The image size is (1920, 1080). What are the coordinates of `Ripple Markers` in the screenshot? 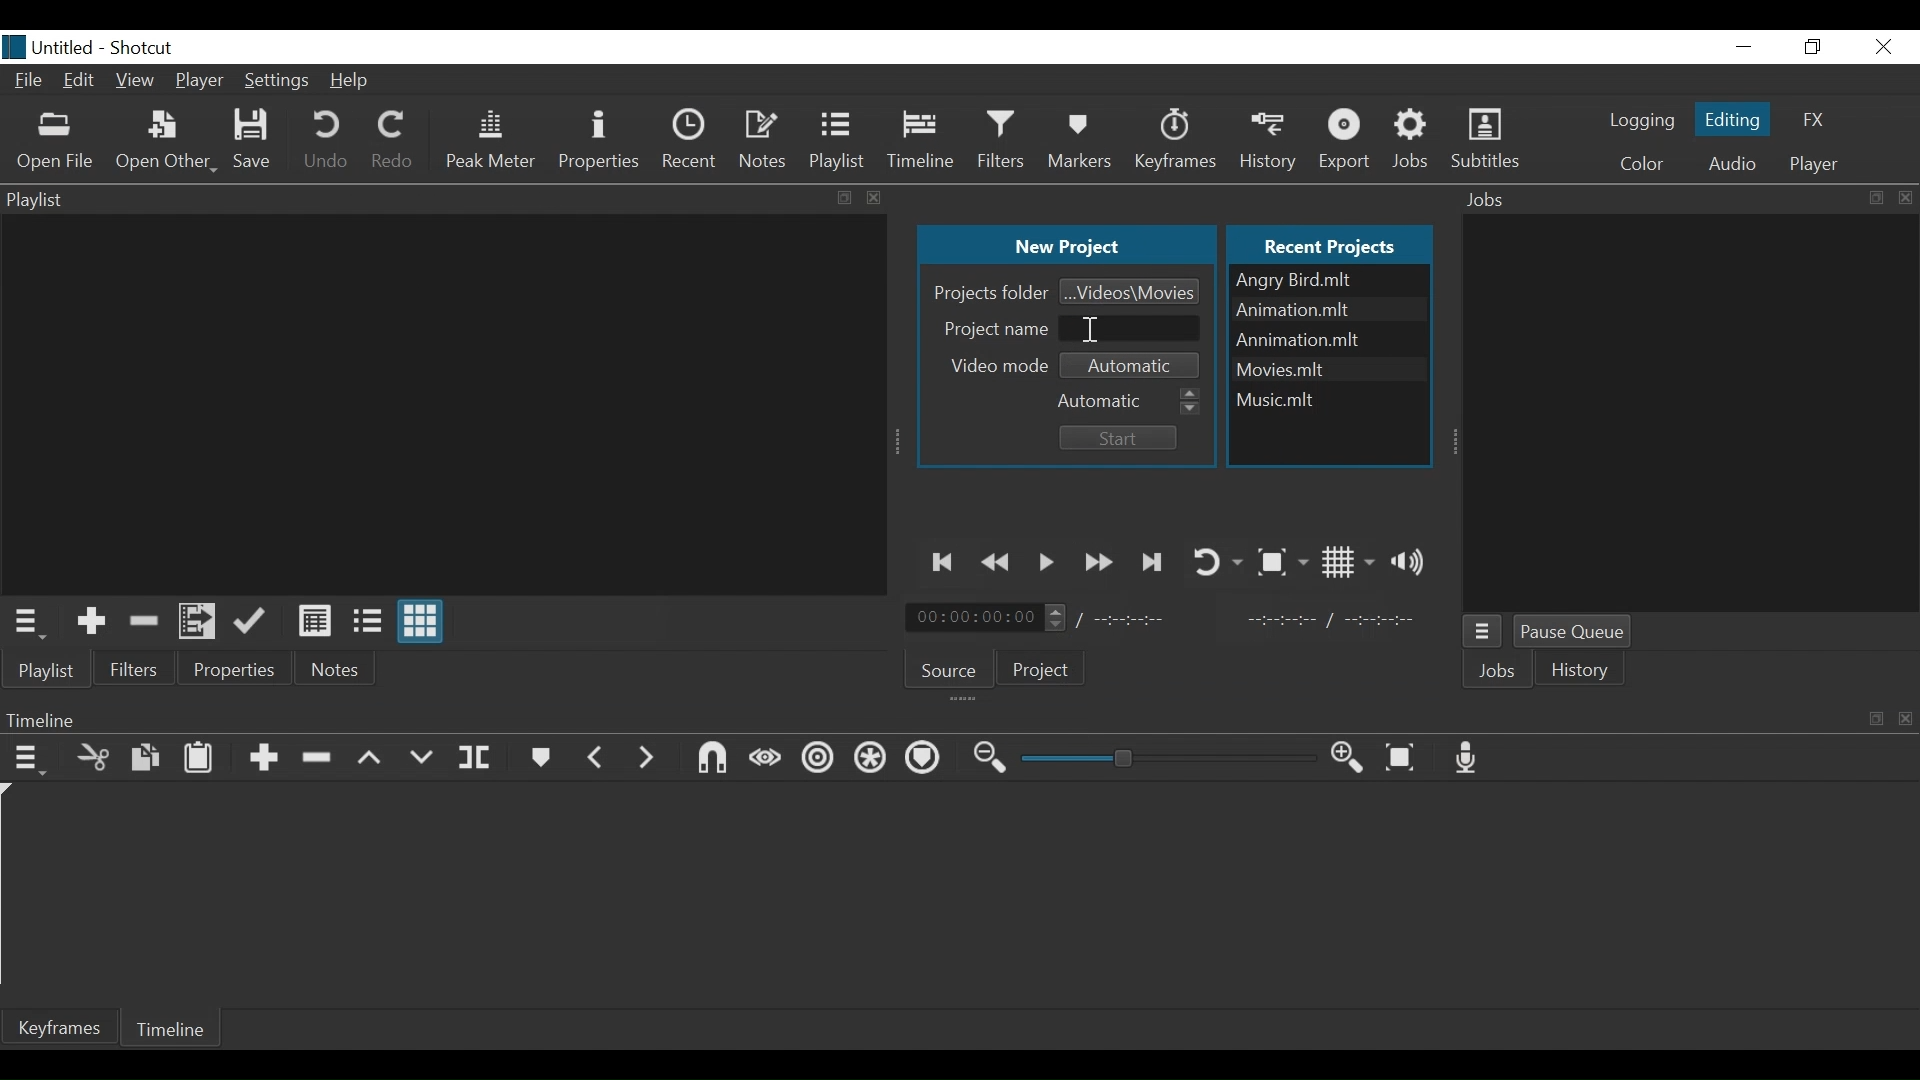 It's located at (926, 759).